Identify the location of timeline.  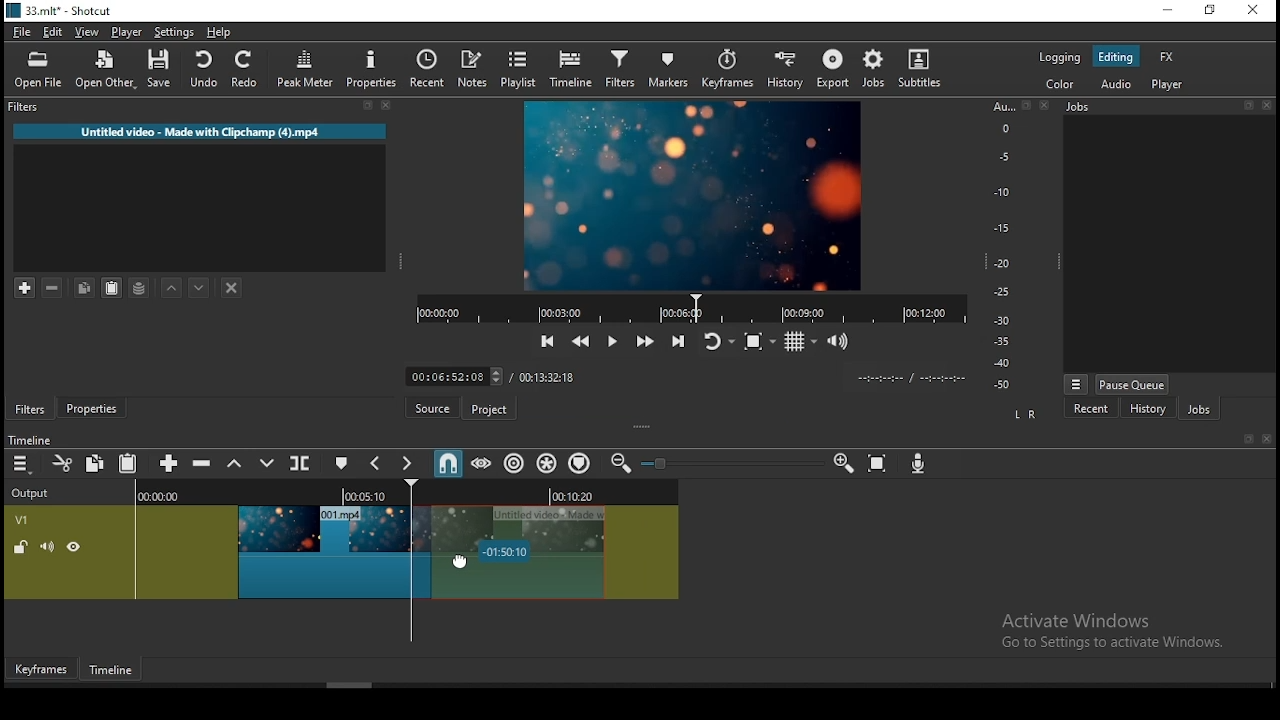
(34, 437).